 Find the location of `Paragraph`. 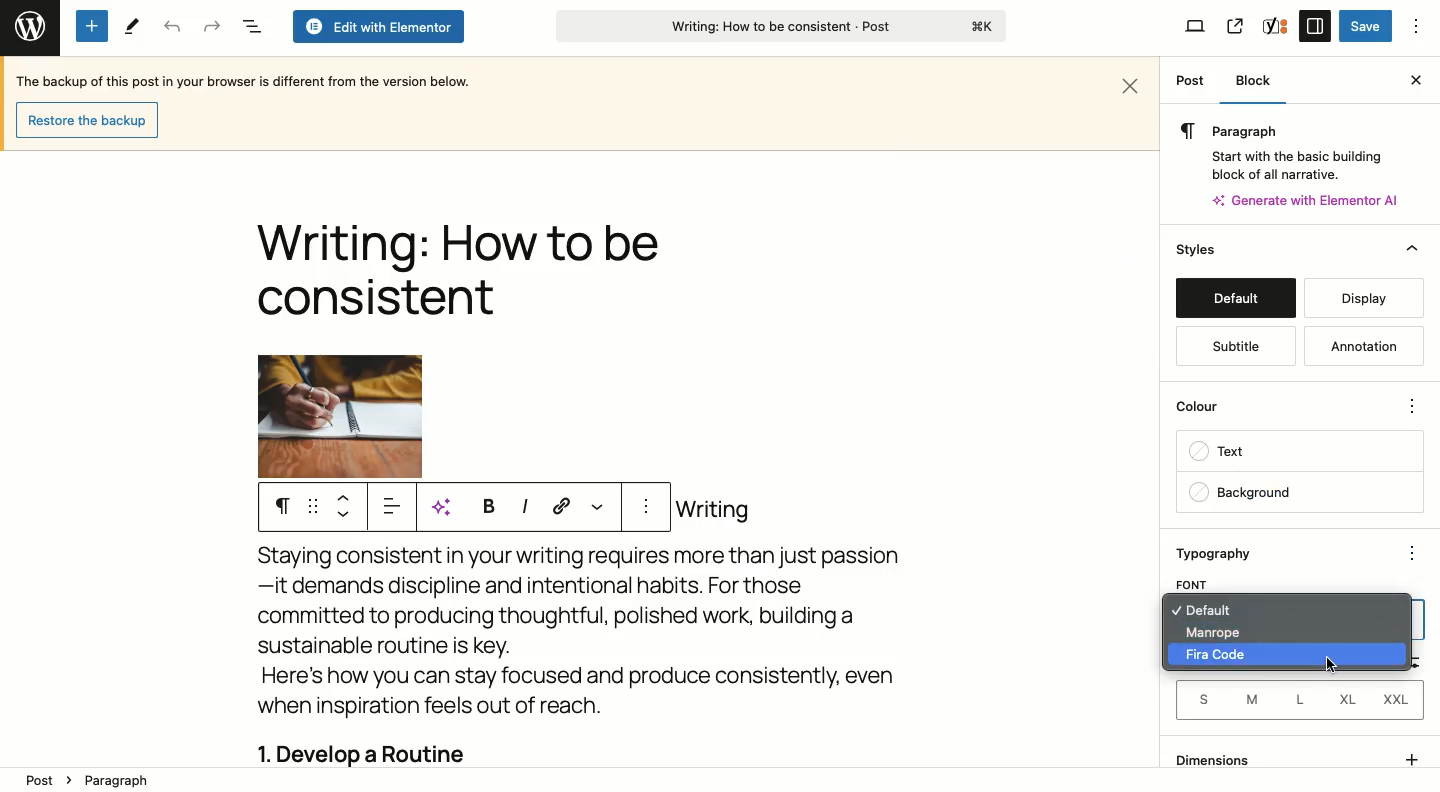

Paragraph is located at coordinates (1285, 130).